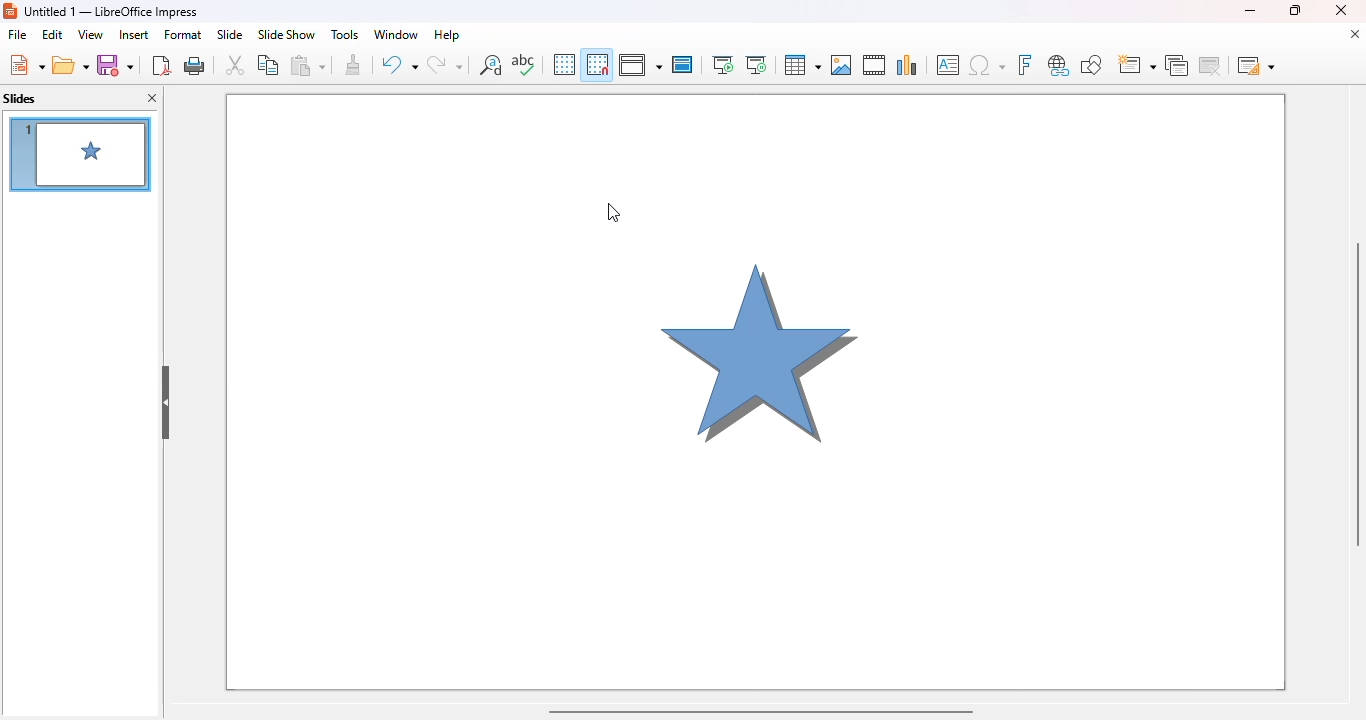 This screenshot has height=720, width=1366. Describe the element at coordinates (908, 65) in the screenshot. I see `insert chart` at that location.